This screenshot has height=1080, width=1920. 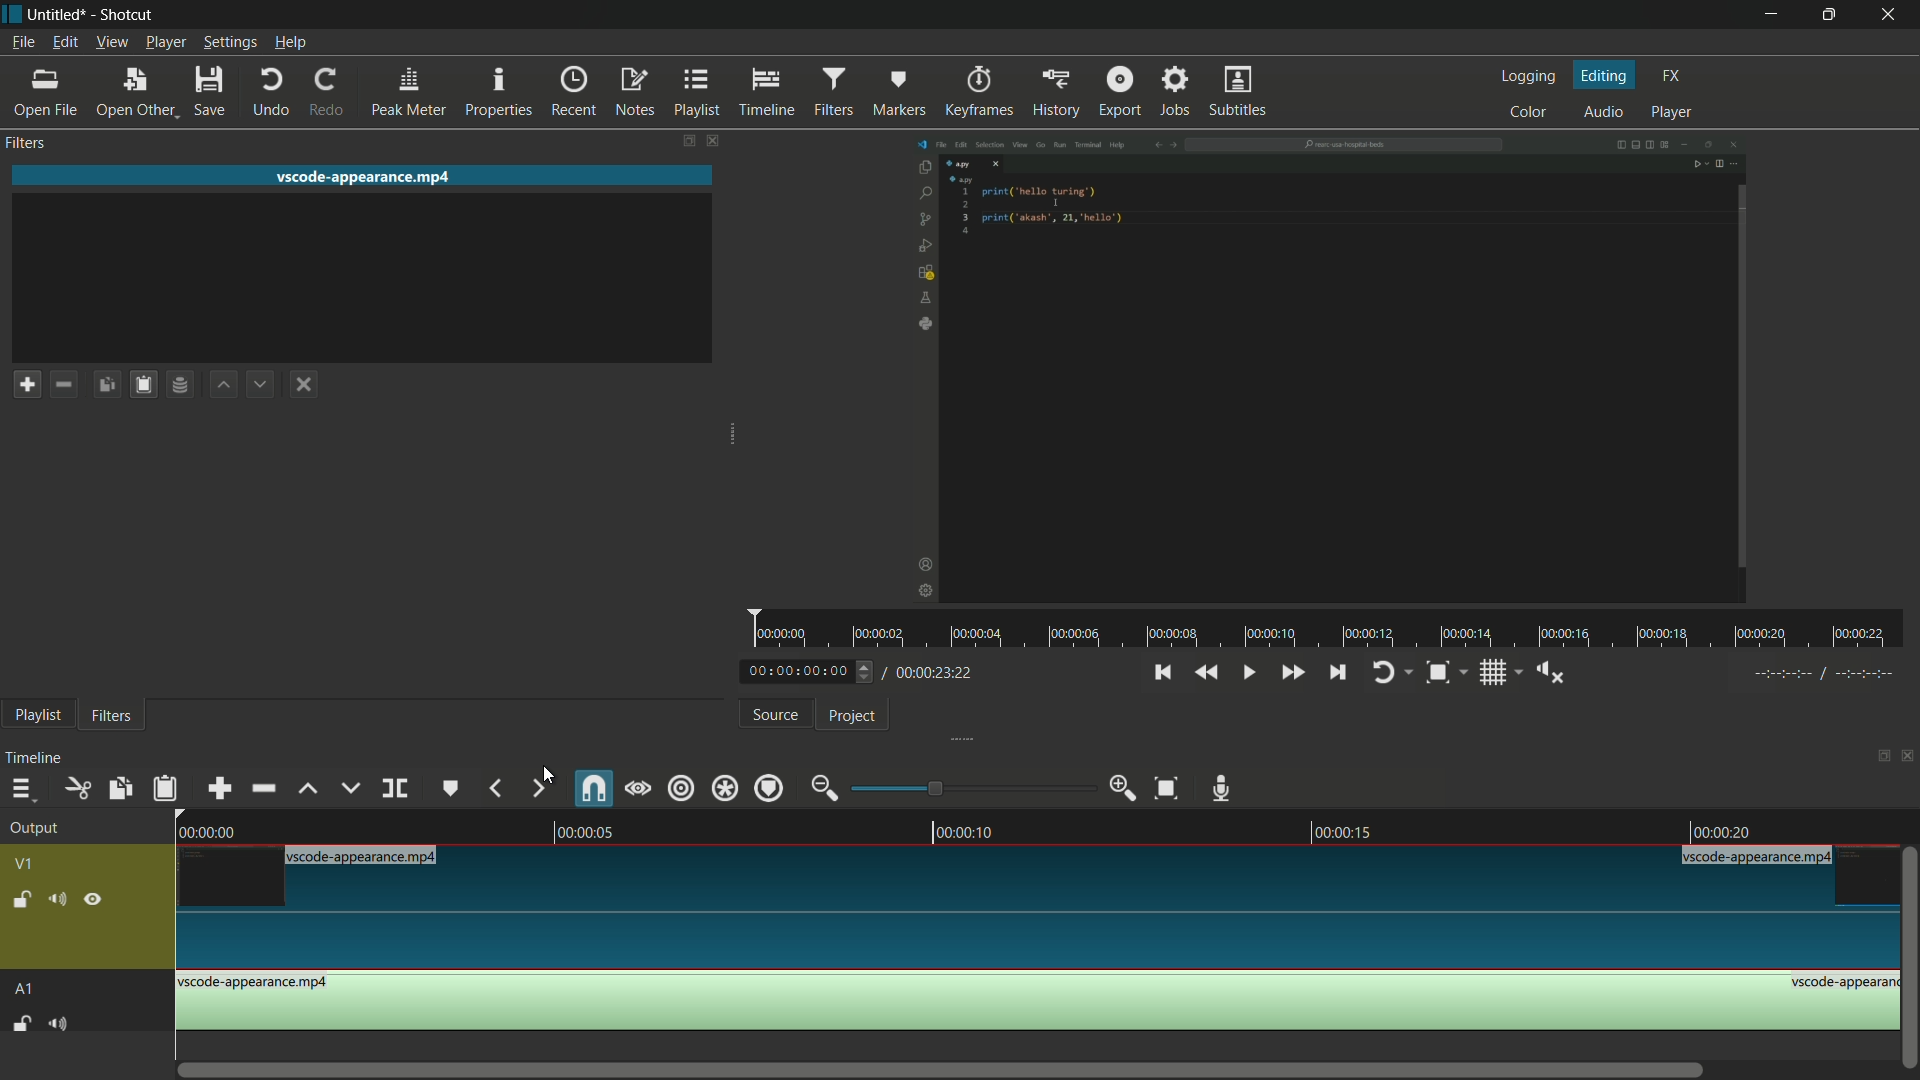 What do you see at coordinates (494, 789) in the screenshot?
I see `previous marker` at bounding box center [494, 789].